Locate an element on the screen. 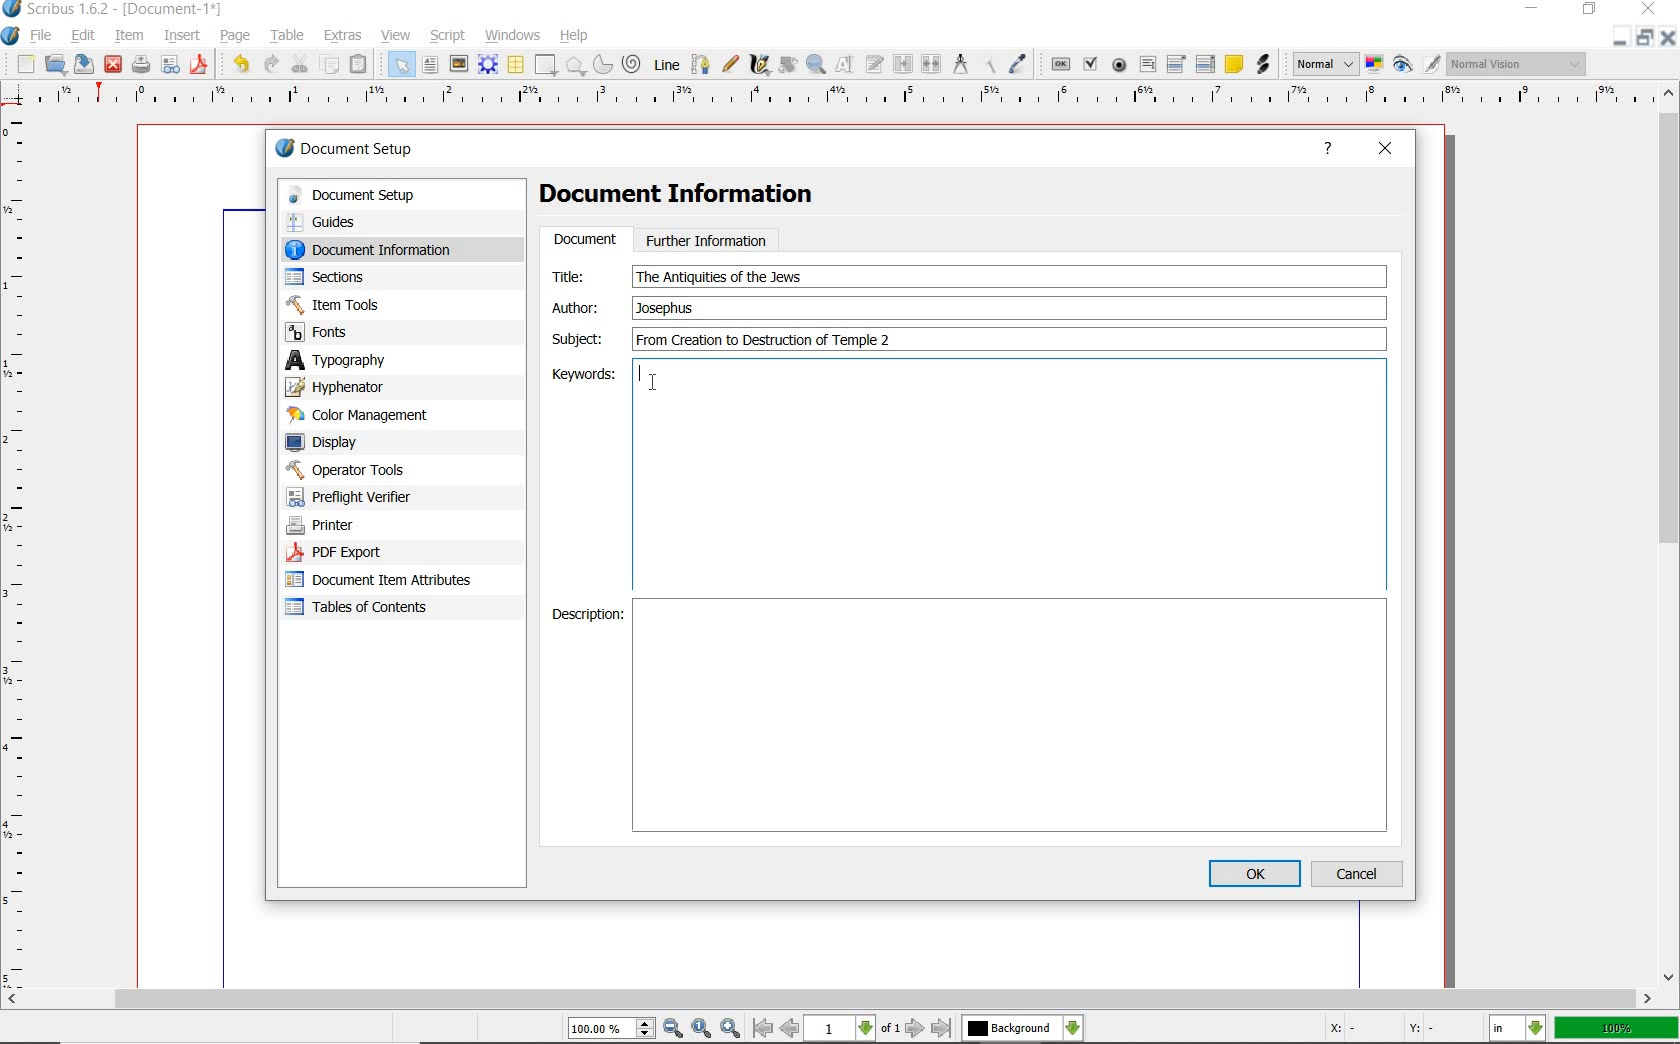  new is located at coordinates (24, 64).